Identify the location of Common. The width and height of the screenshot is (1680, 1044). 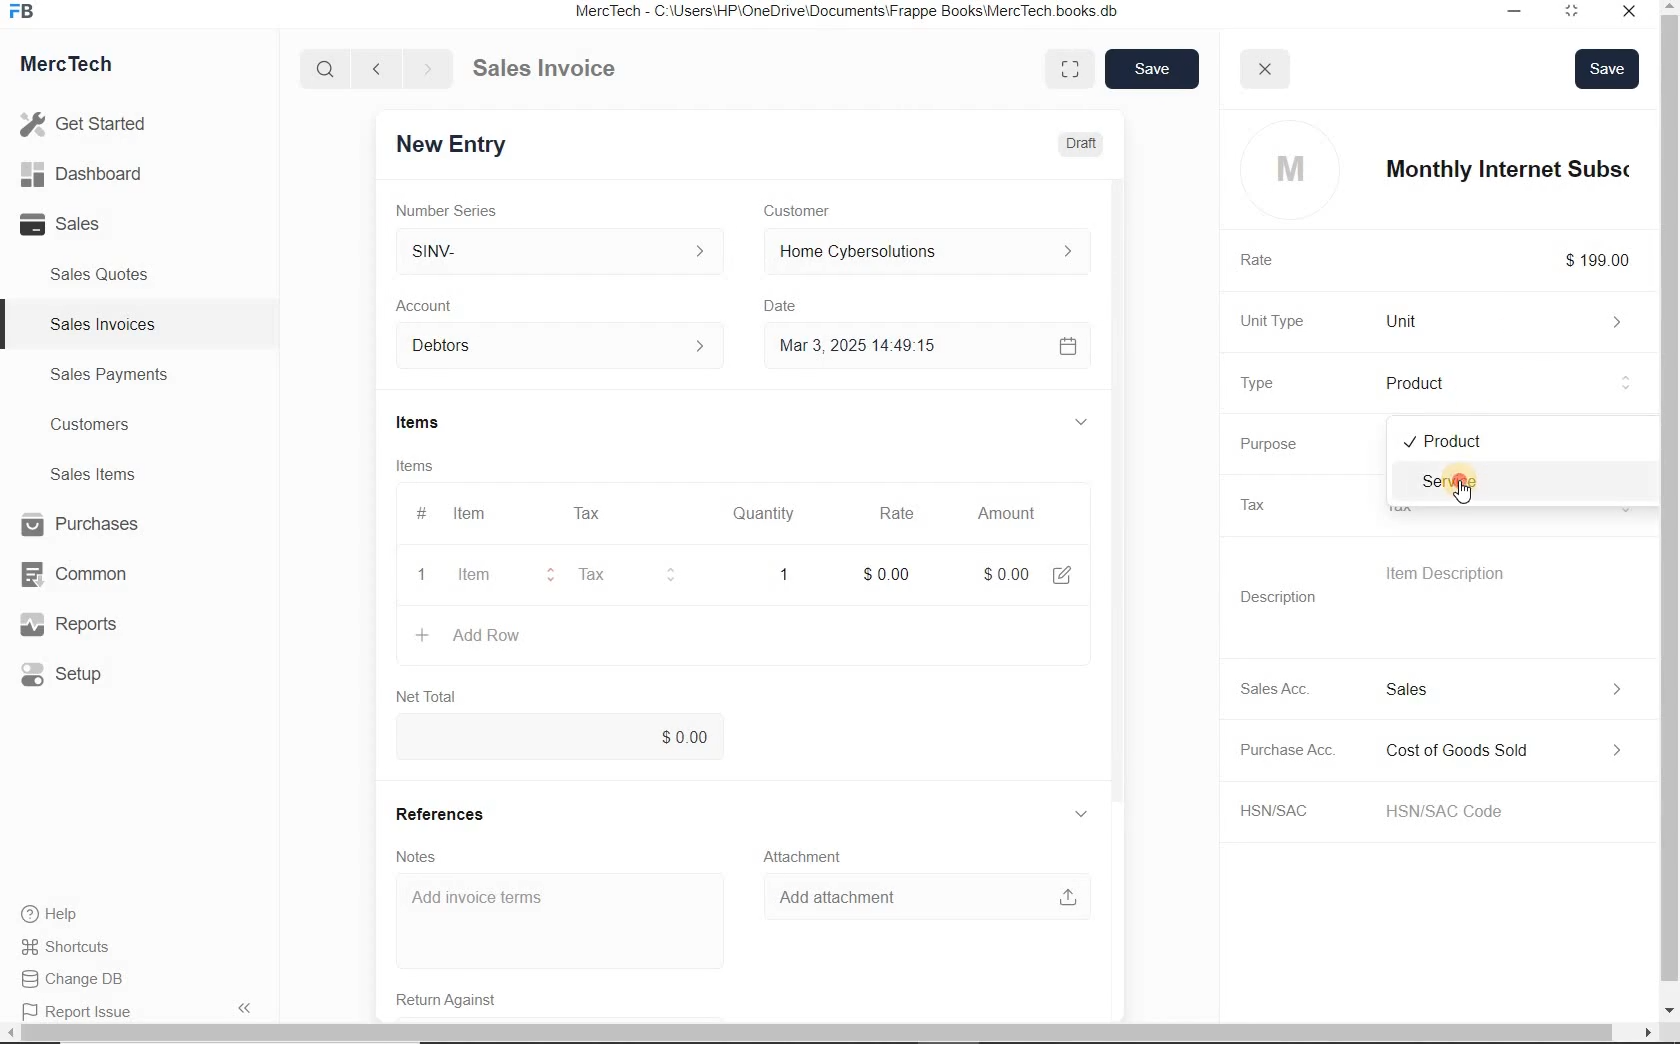
(83, 573).